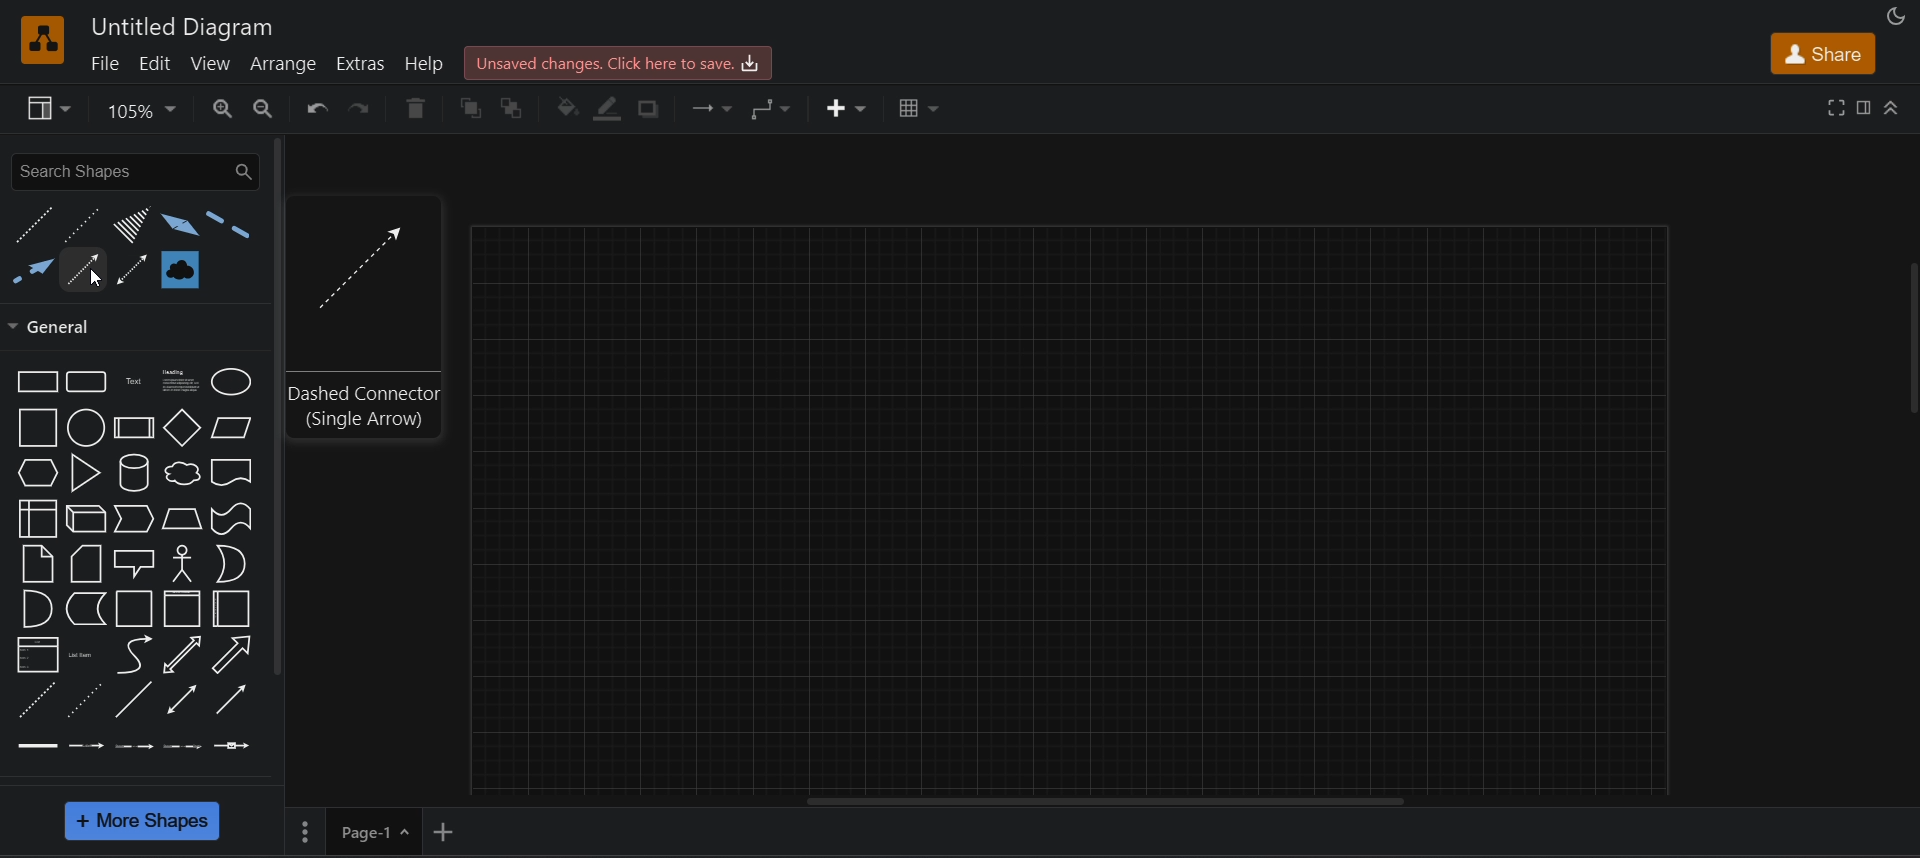  Describe the element at coordinates (612, 109) in the screenshot. I see `line color` at that location.